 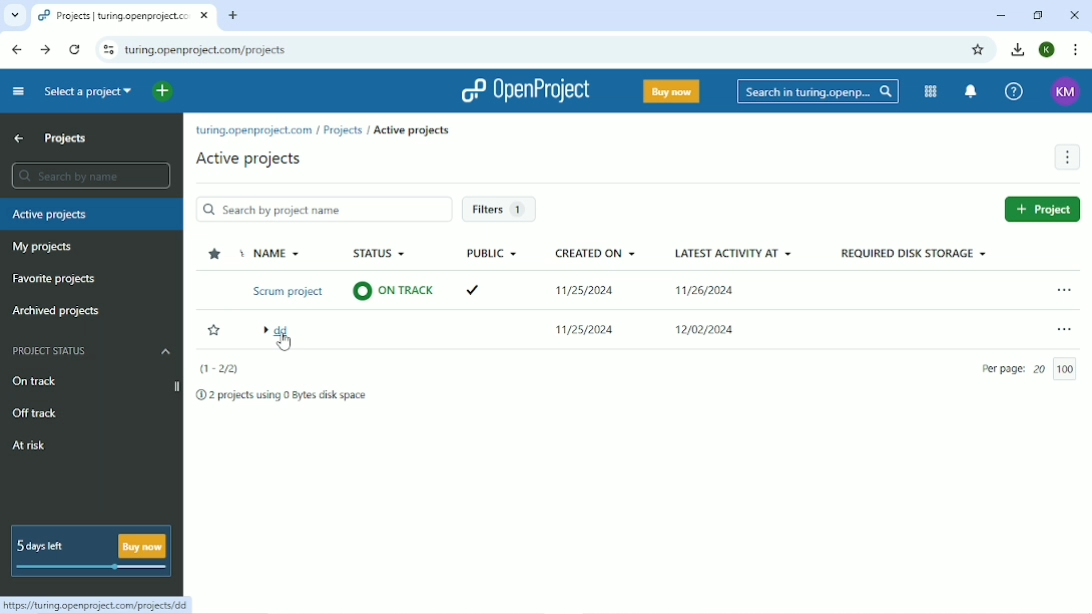 I want to click on Favorite projects, so click(x=56, y=280).